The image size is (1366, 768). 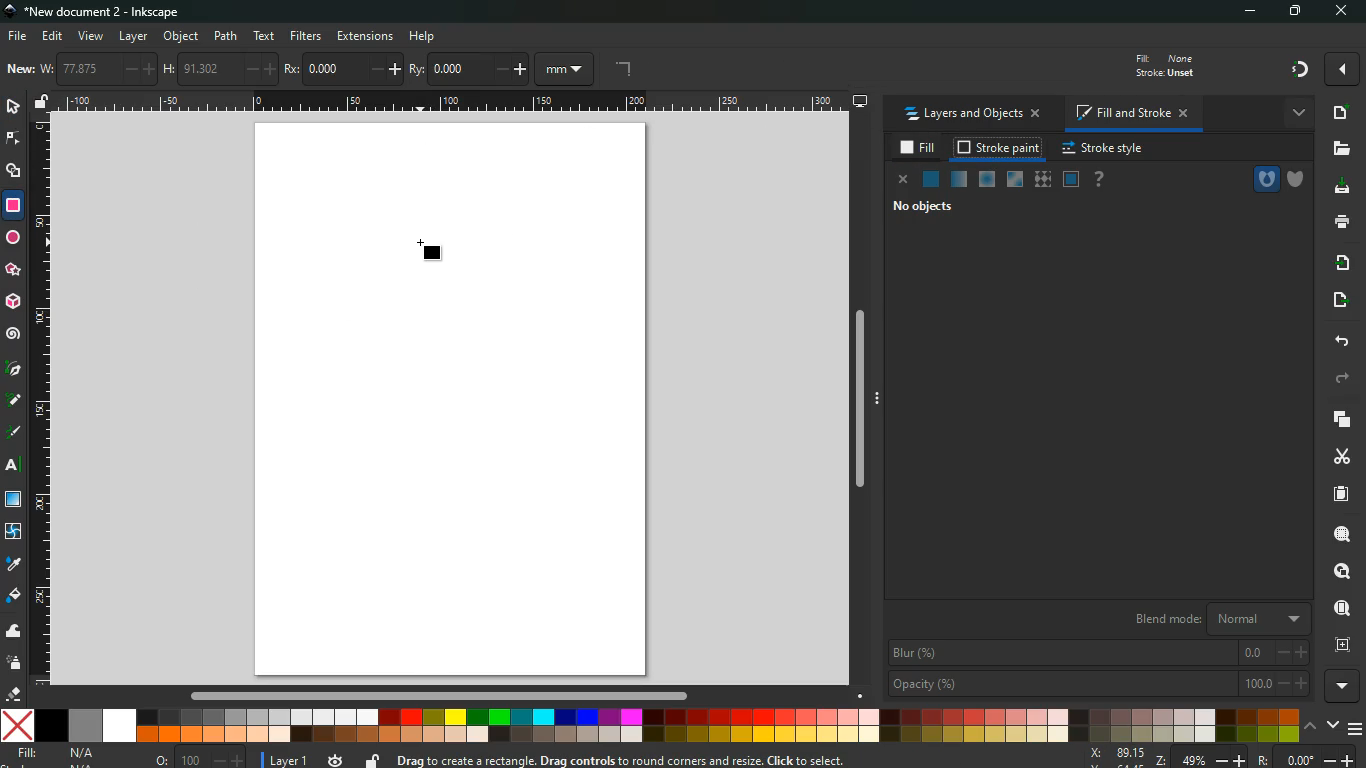 What do you see at coordinates (917, 149) in the screenshot?
I see `fill` at bounding box center [917, 149].